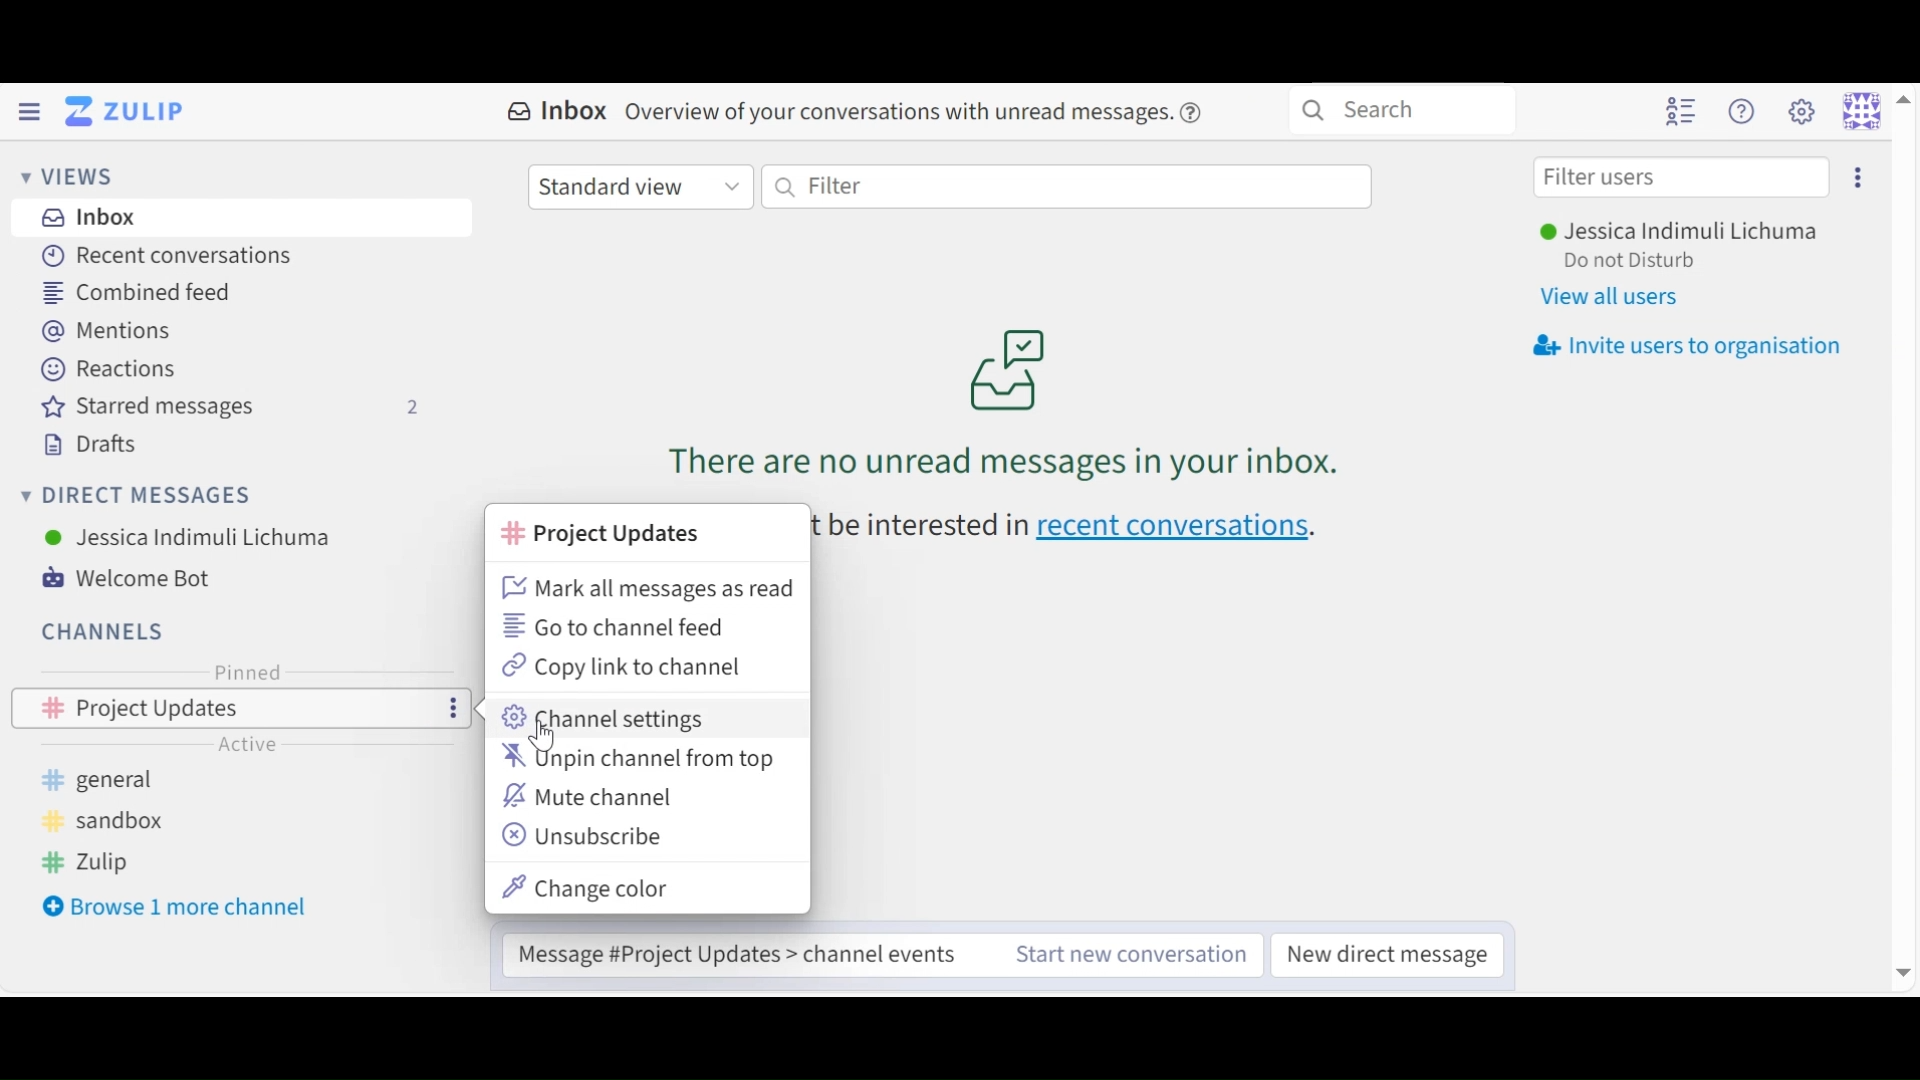  Describe the element at coordinates (29, 113) in the screenshot. I see `Hide Left Sidebar` at that location.